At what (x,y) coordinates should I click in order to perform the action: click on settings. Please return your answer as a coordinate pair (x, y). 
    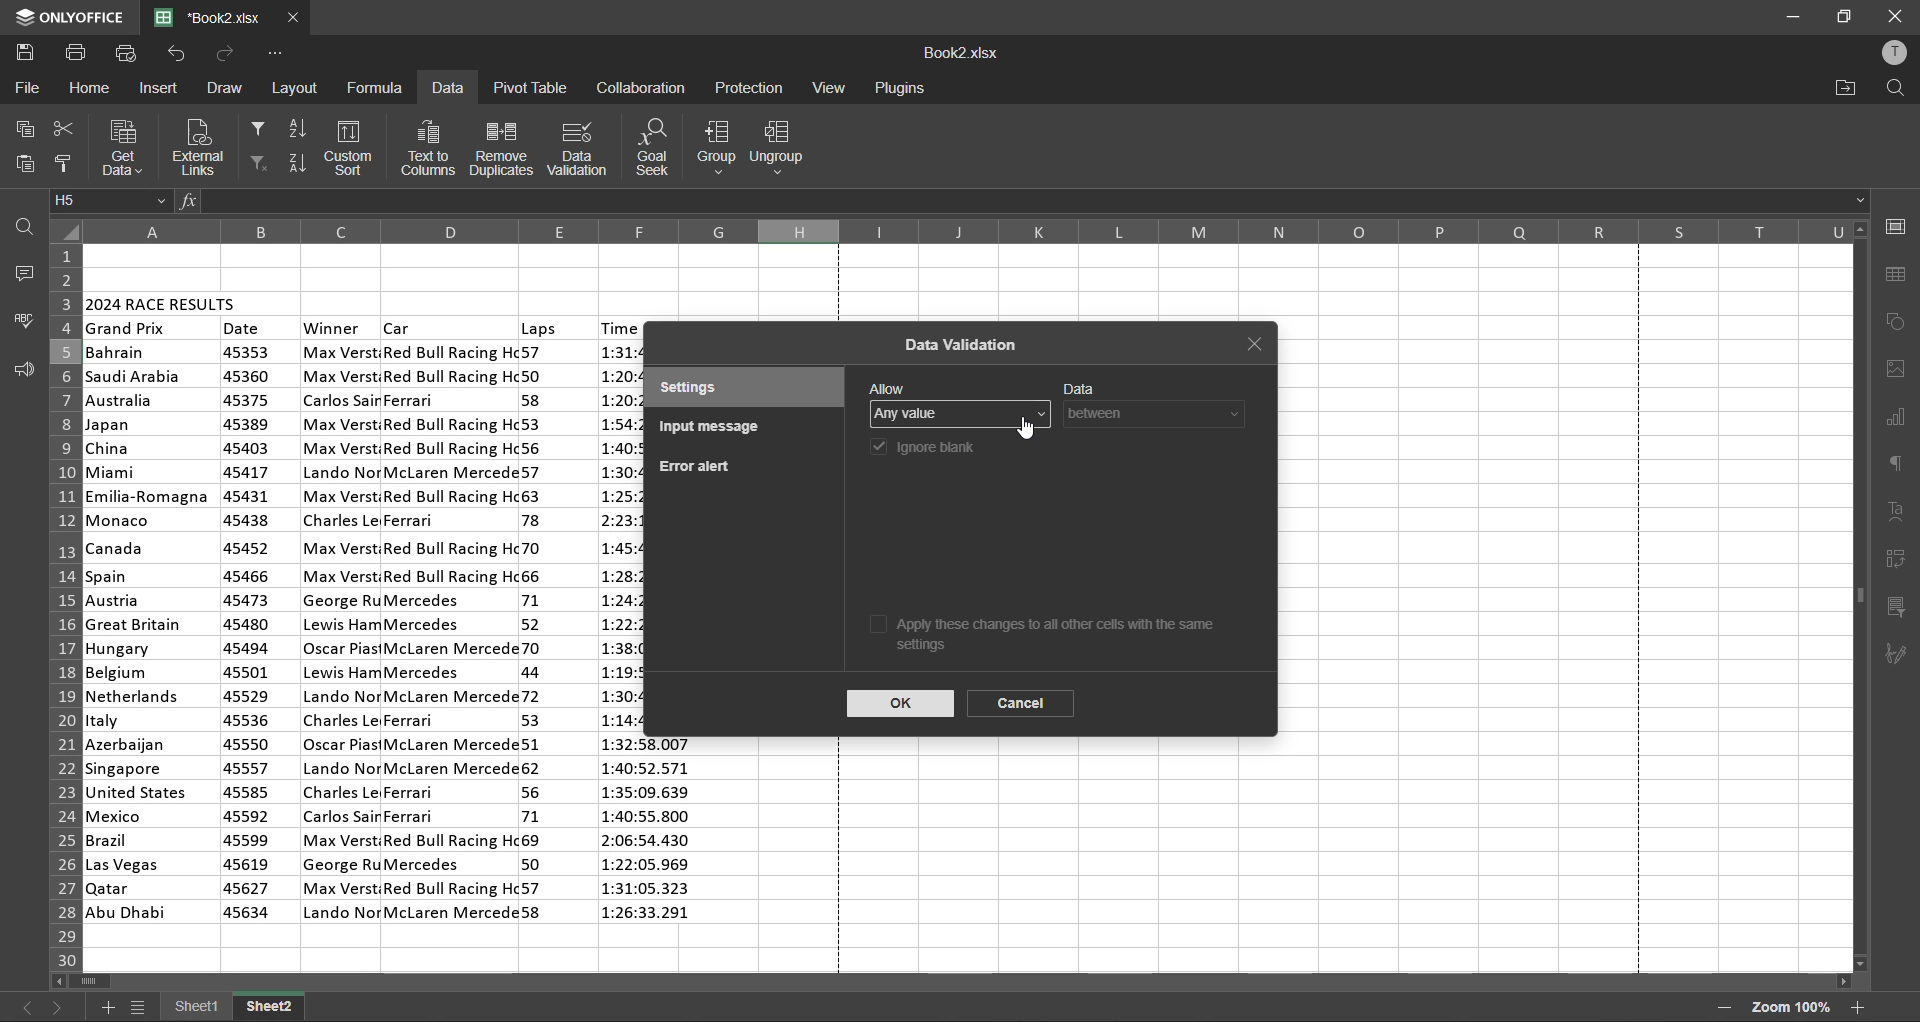
    Looking at the image, I should click on (722, 389).